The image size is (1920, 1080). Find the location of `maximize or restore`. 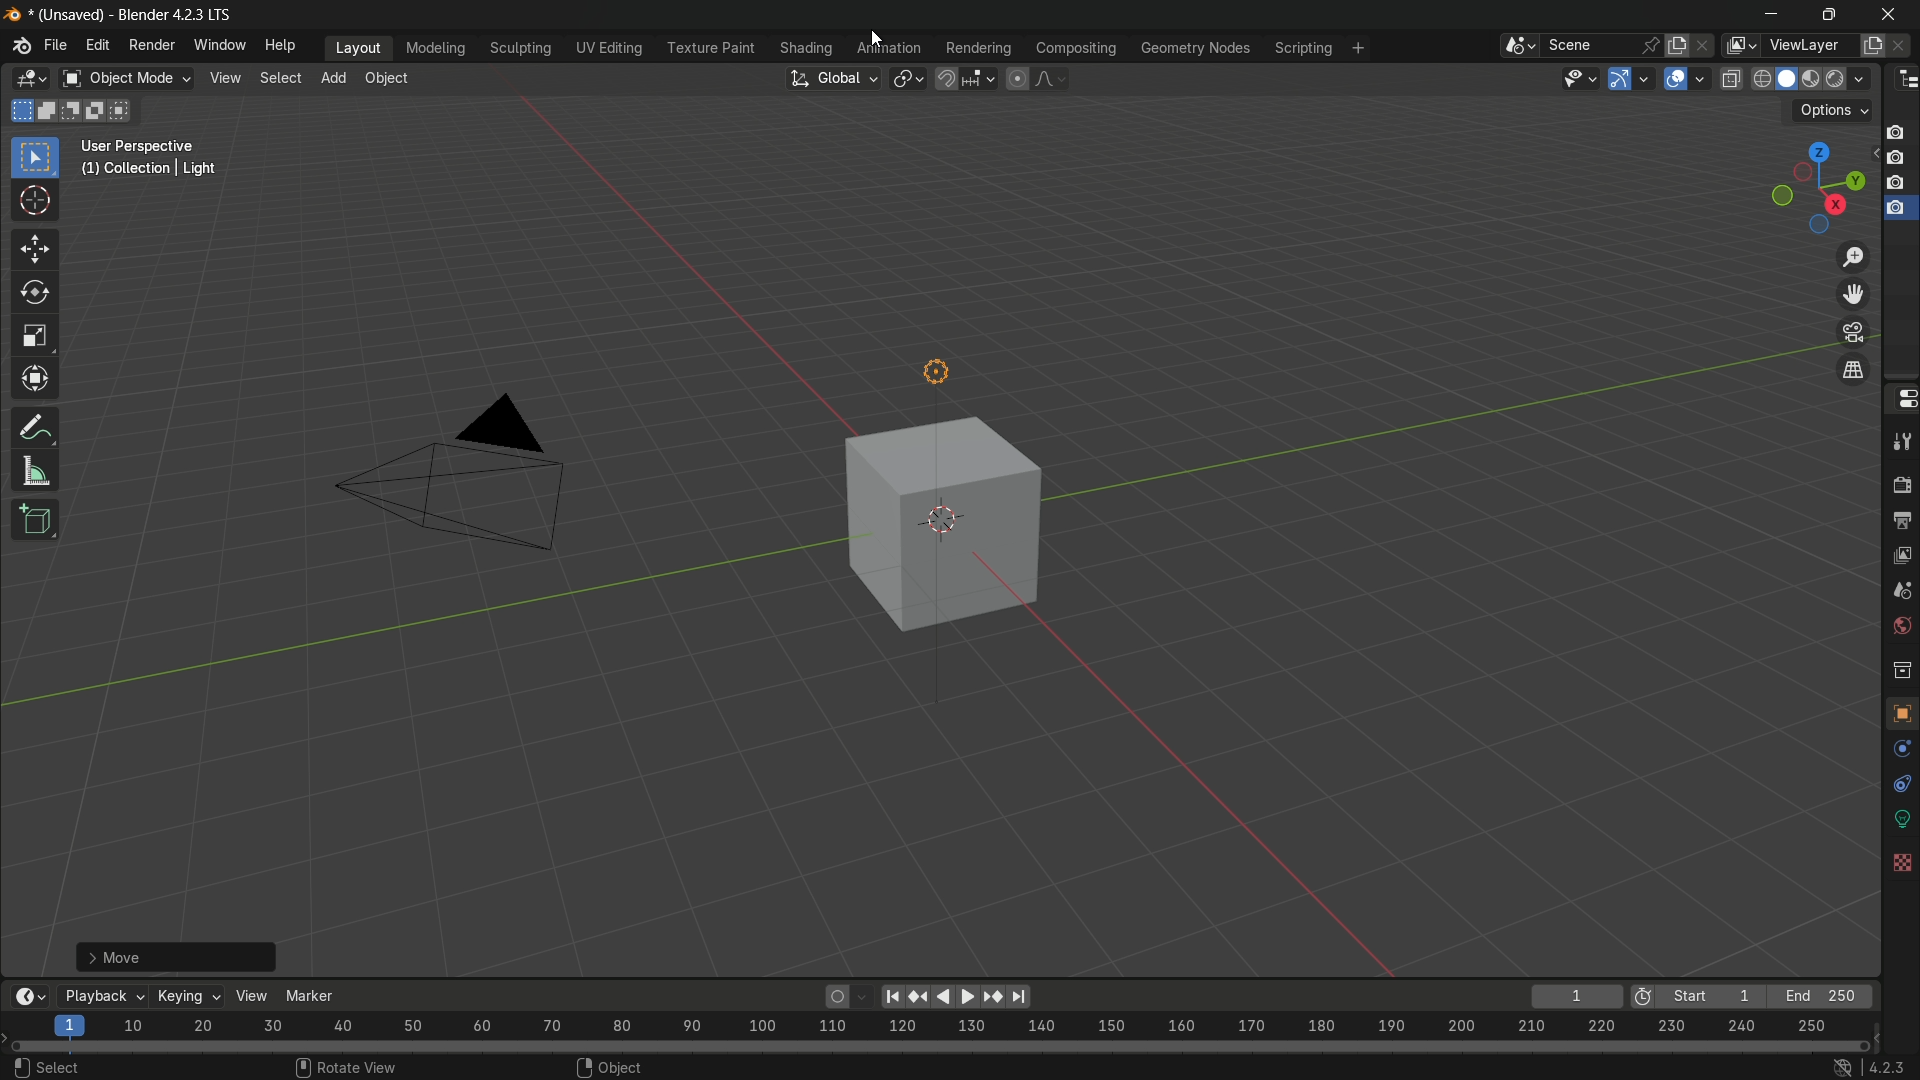

maximize or restore is located at coordinates (1828, 15).